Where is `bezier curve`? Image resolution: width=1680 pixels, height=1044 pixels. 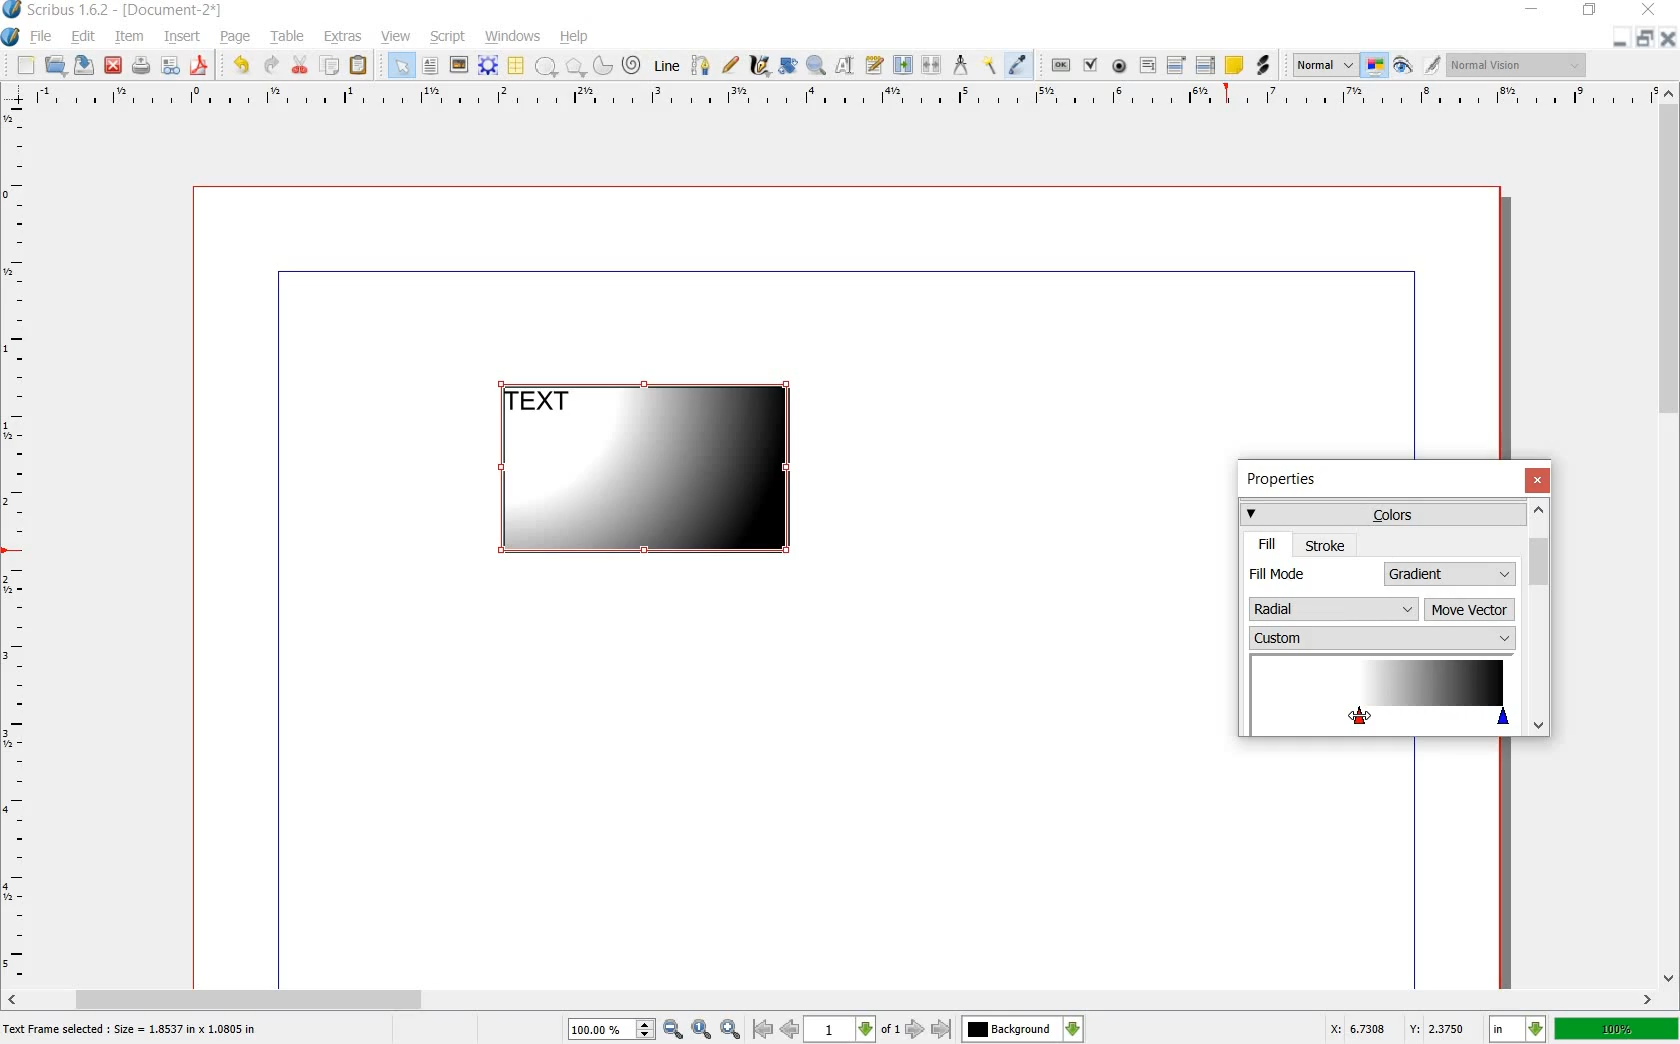 bezier curve is located at coordinates (702, 67).